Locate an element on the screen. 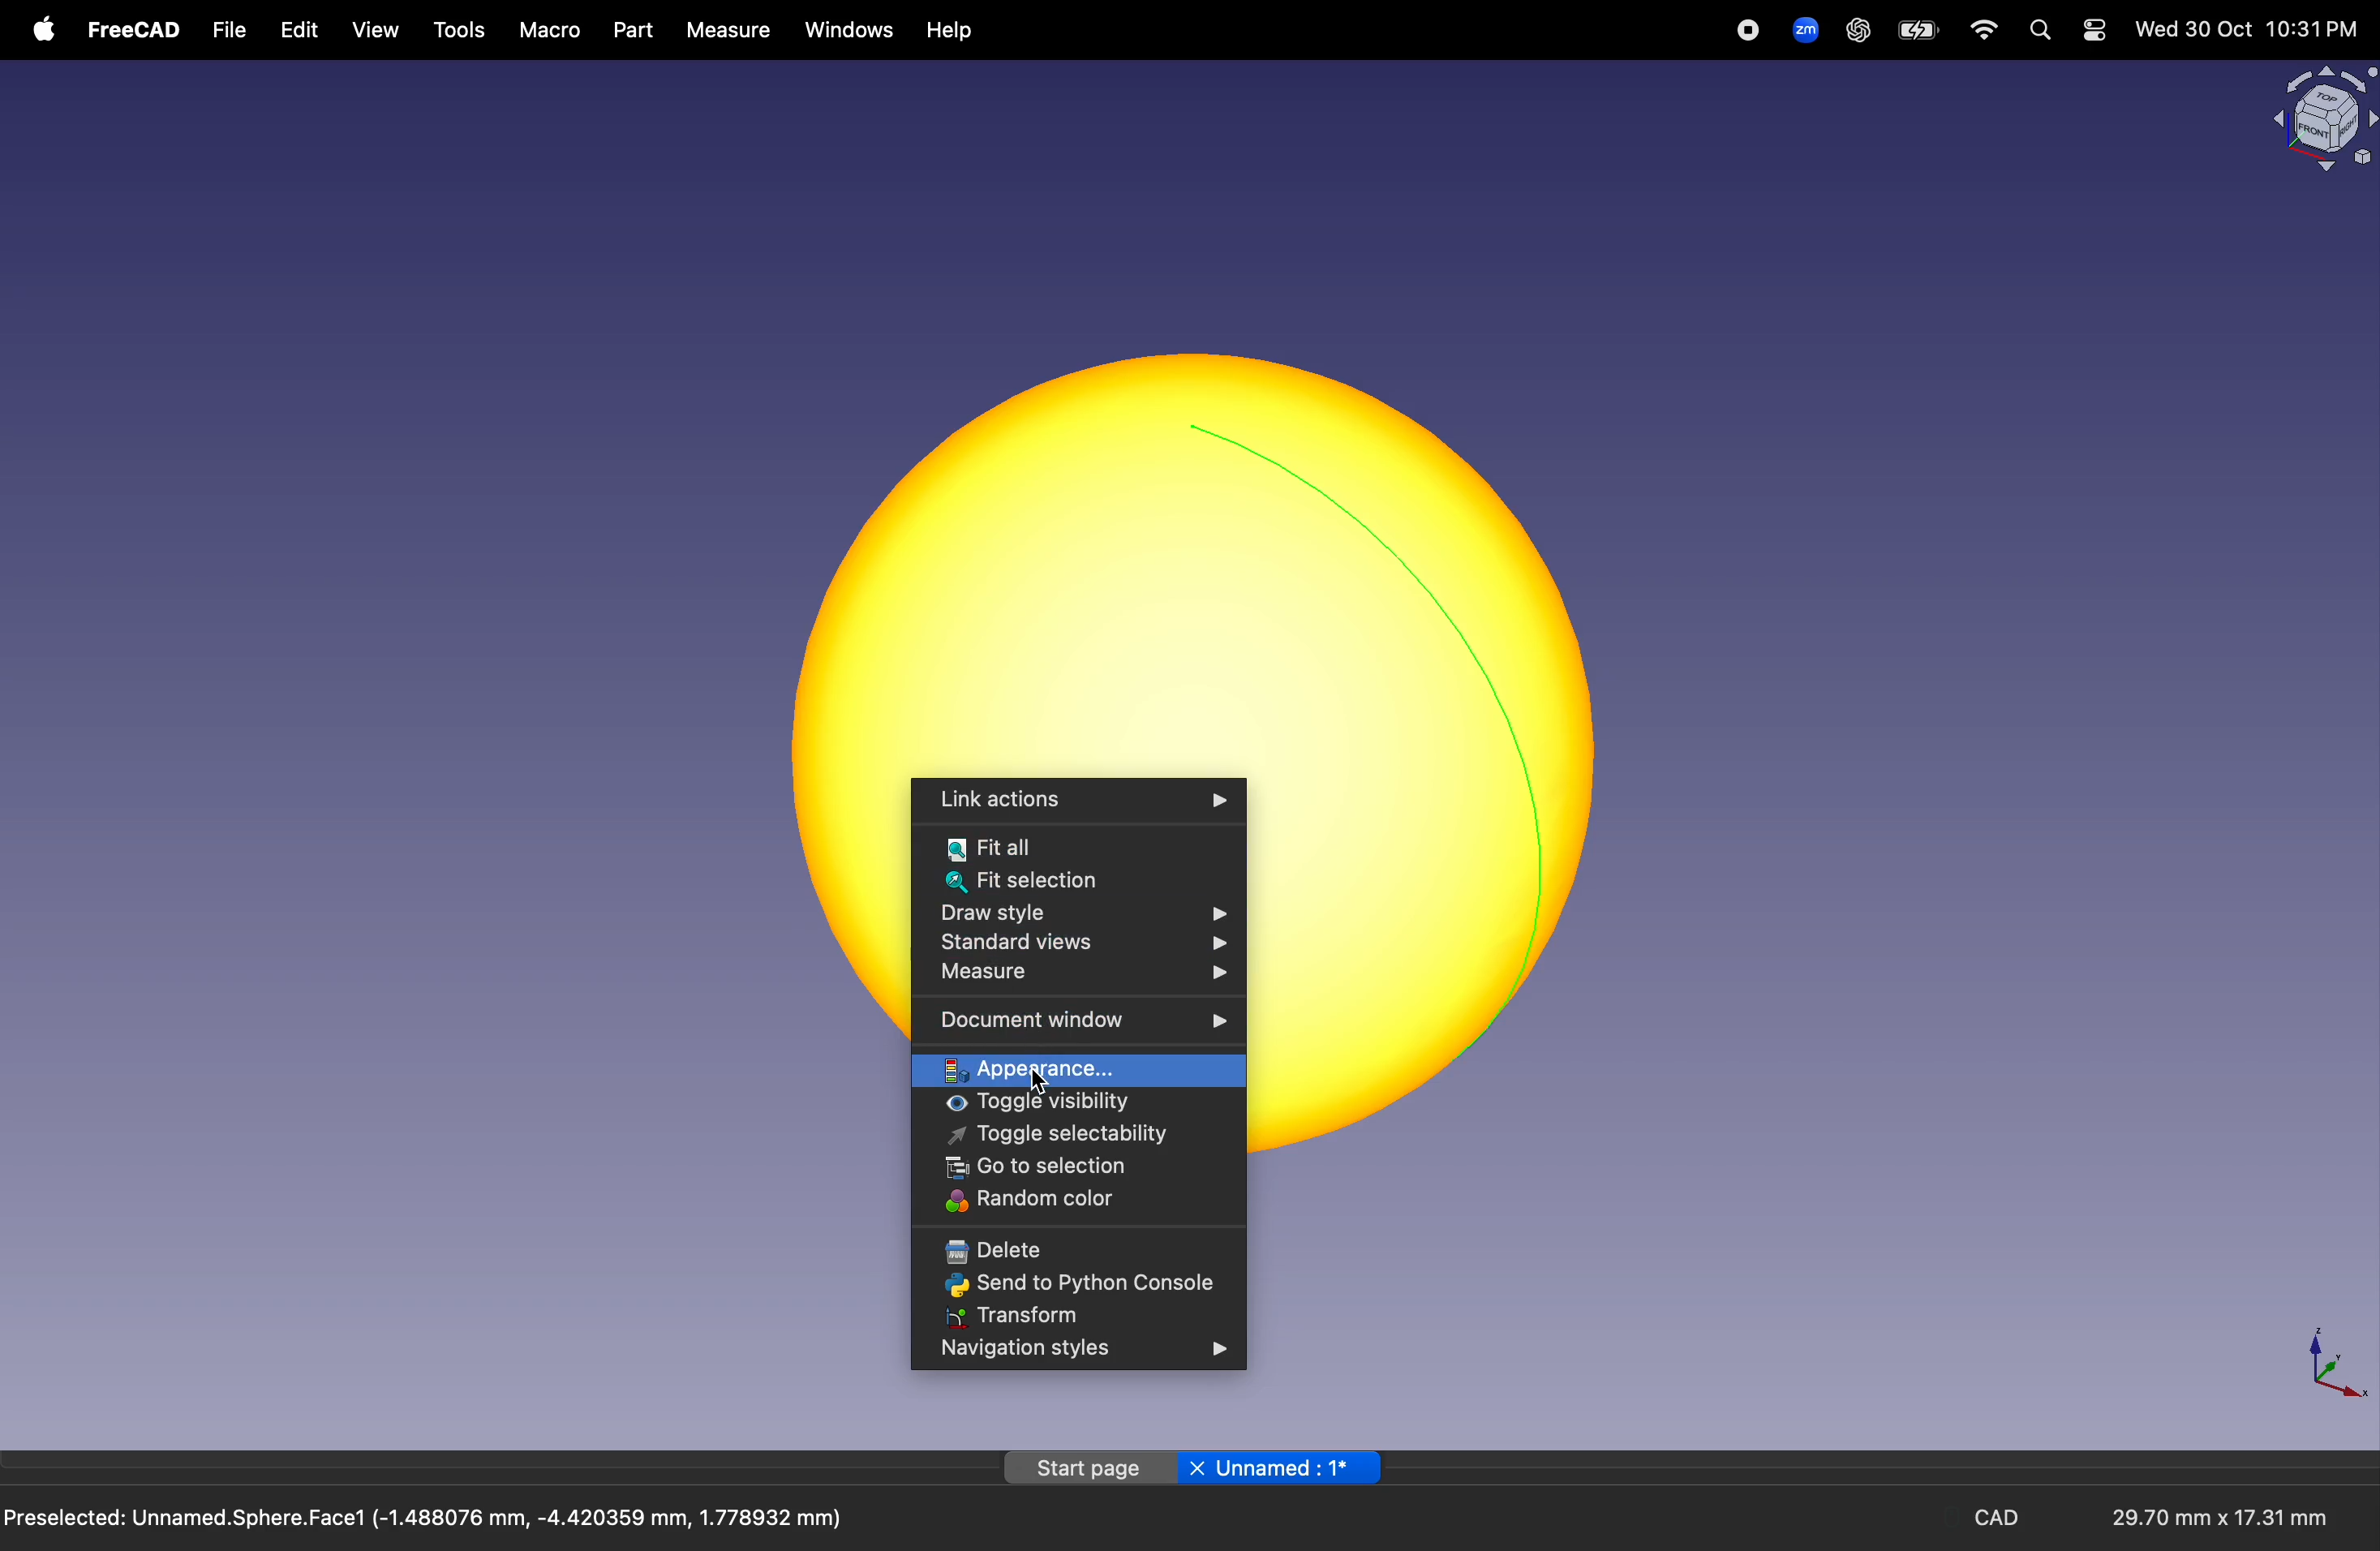 Image resolution: width=2380 pixels, height=1551 pixels. free Cad is located at coordinates (134, 32).